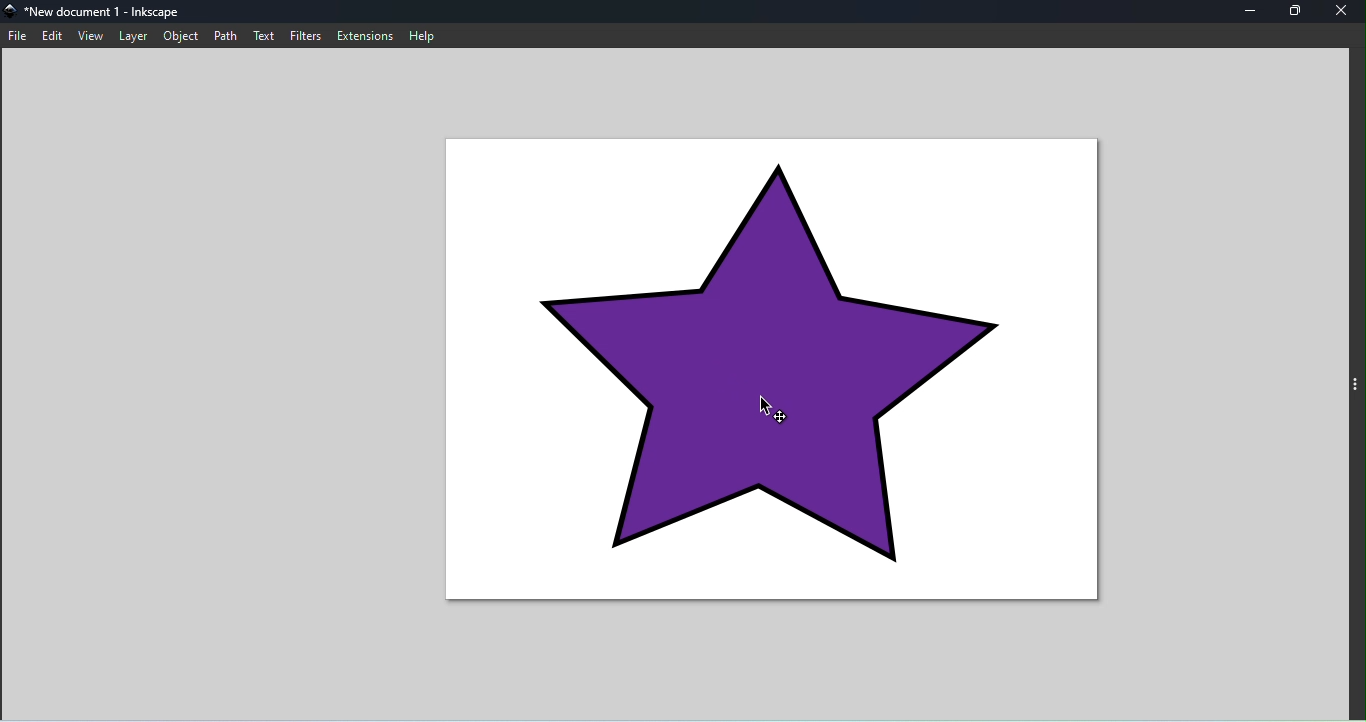 The image size is (1366, 722). What do you see at coordinates (133, 37) in the screenshot?
I see `layer` at bounding box center [133, 37].